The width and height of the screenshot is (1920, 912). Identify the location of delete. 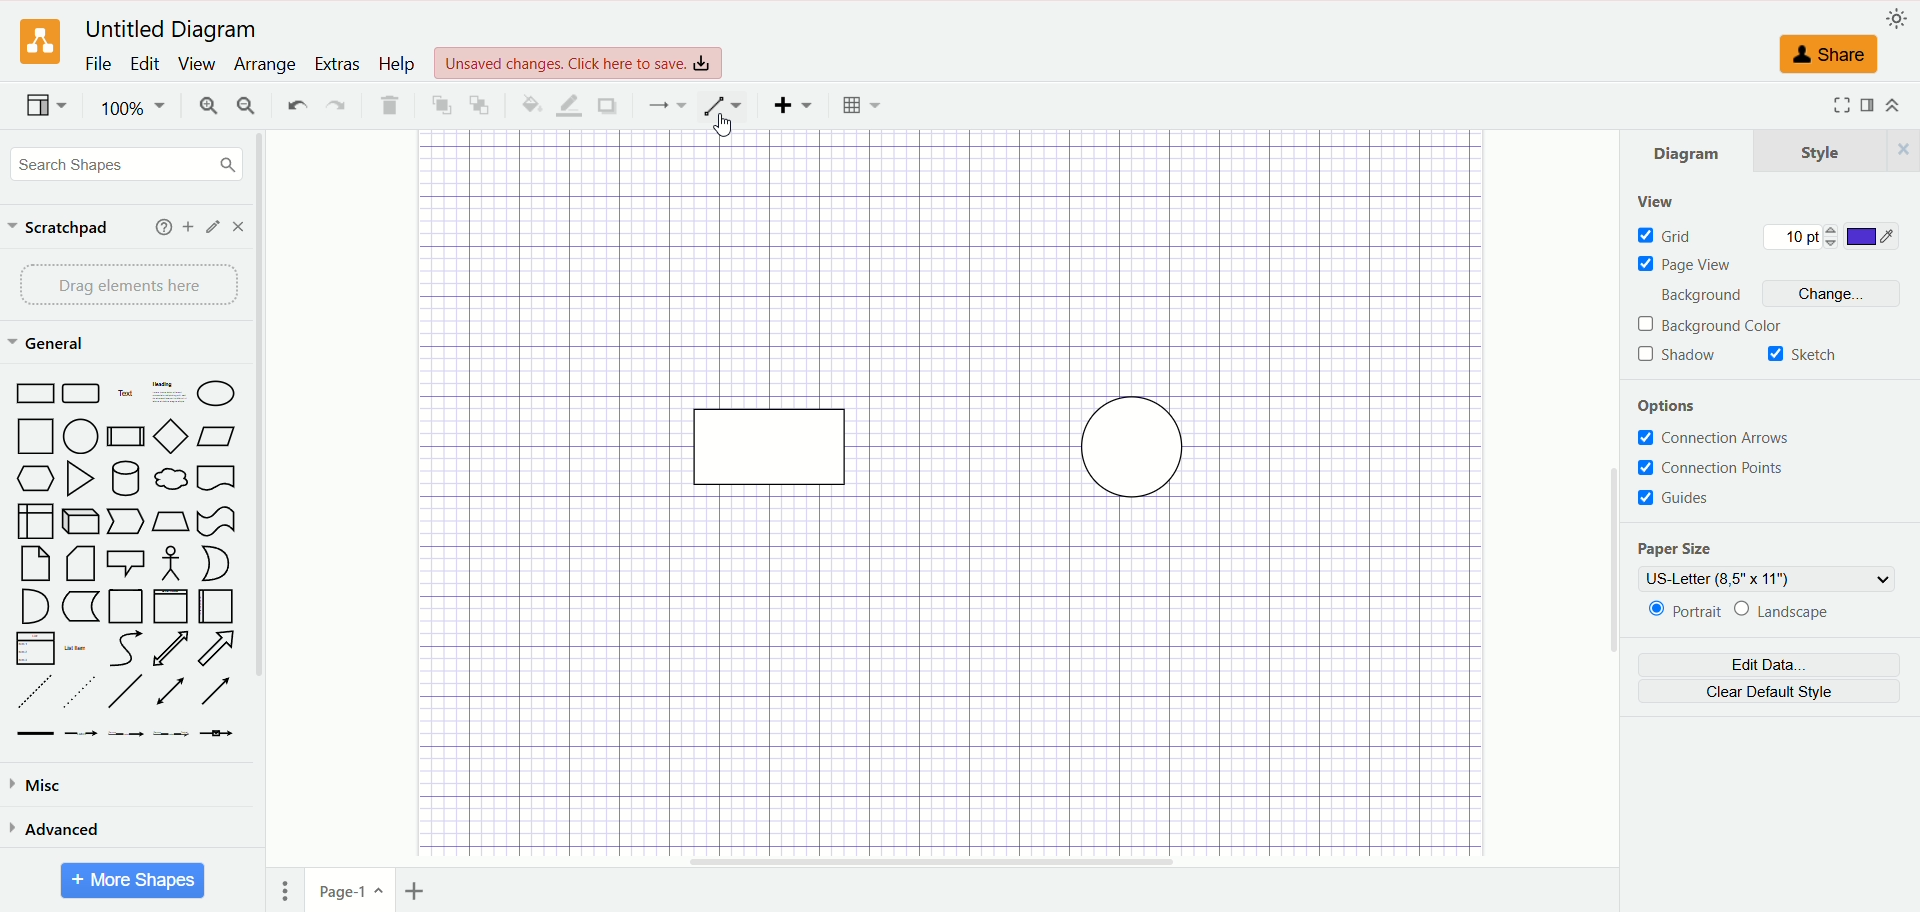
(387, 103).